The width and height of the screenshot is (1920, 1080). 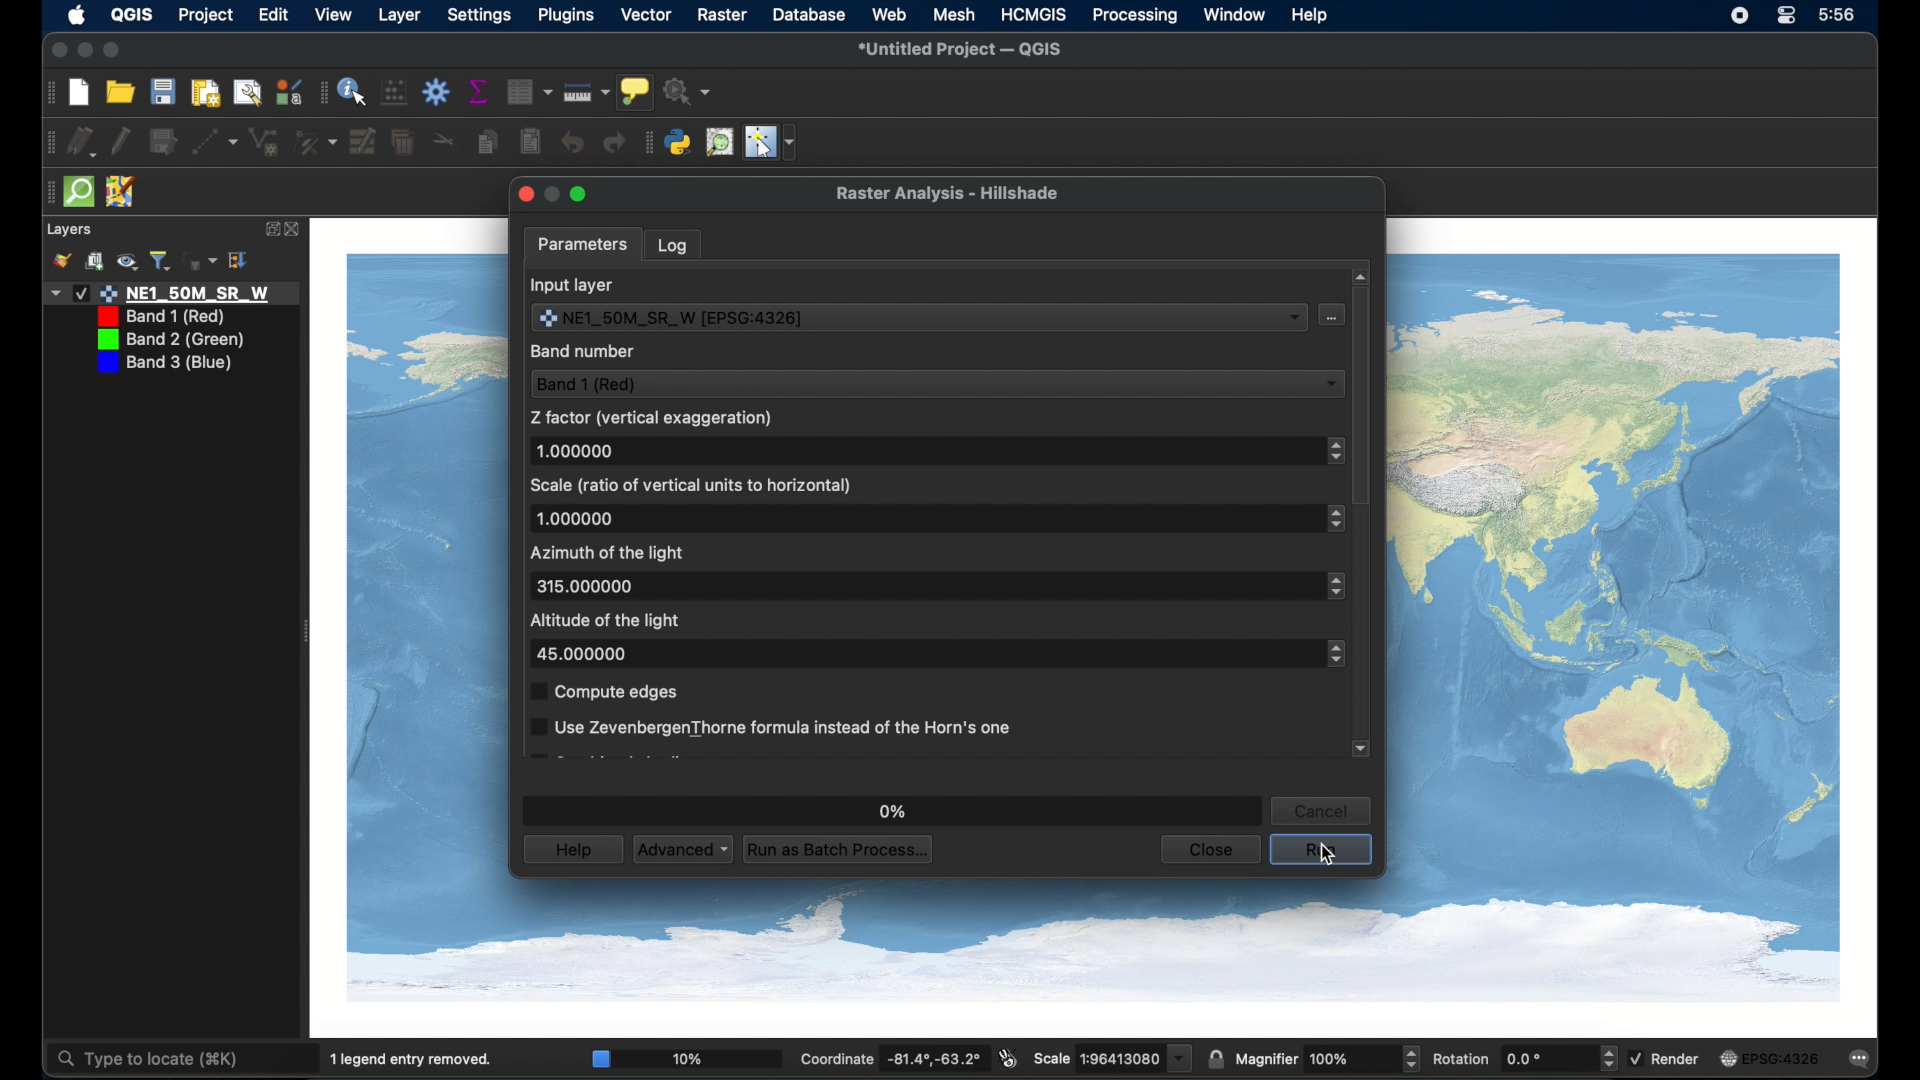 I want to click on save edits, so click(x=164, y=142).